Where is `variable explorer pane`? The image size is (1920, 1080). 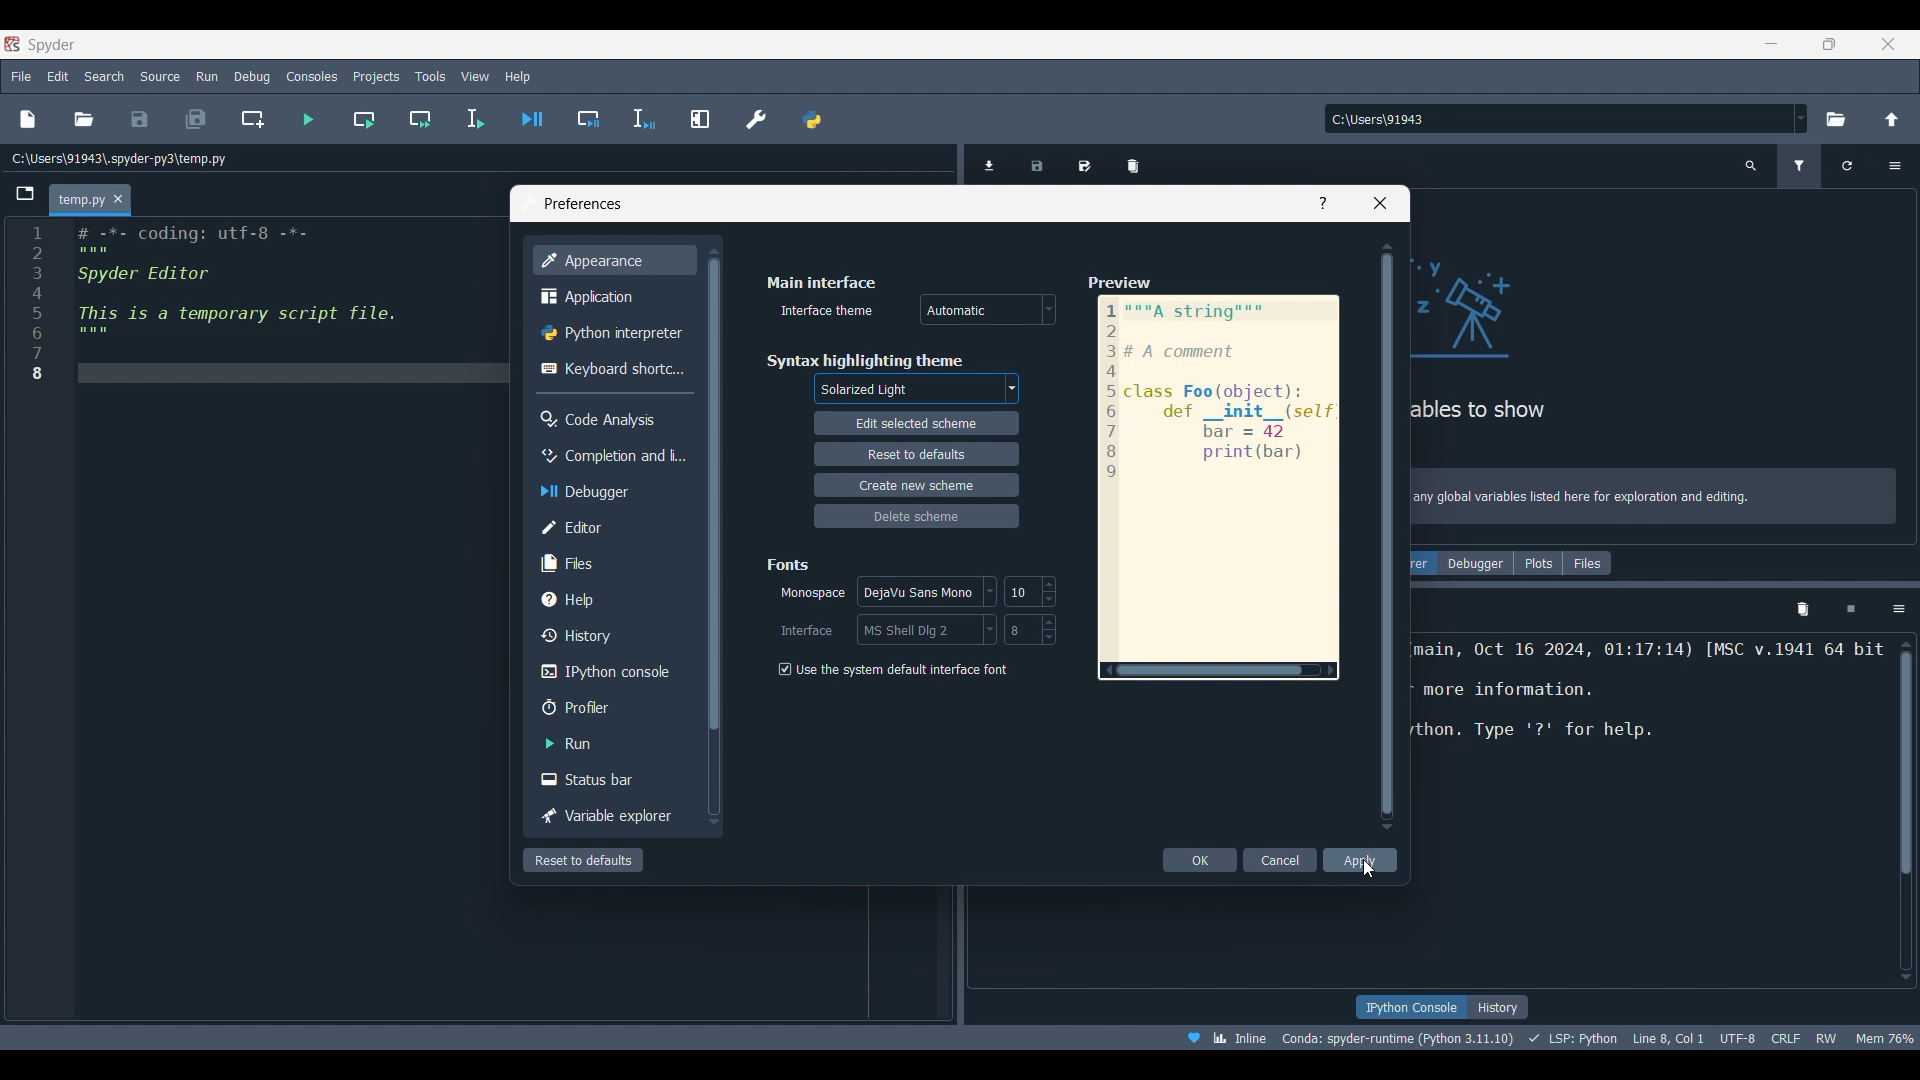 variable explorer pane is located at coordinates (1580, 344).